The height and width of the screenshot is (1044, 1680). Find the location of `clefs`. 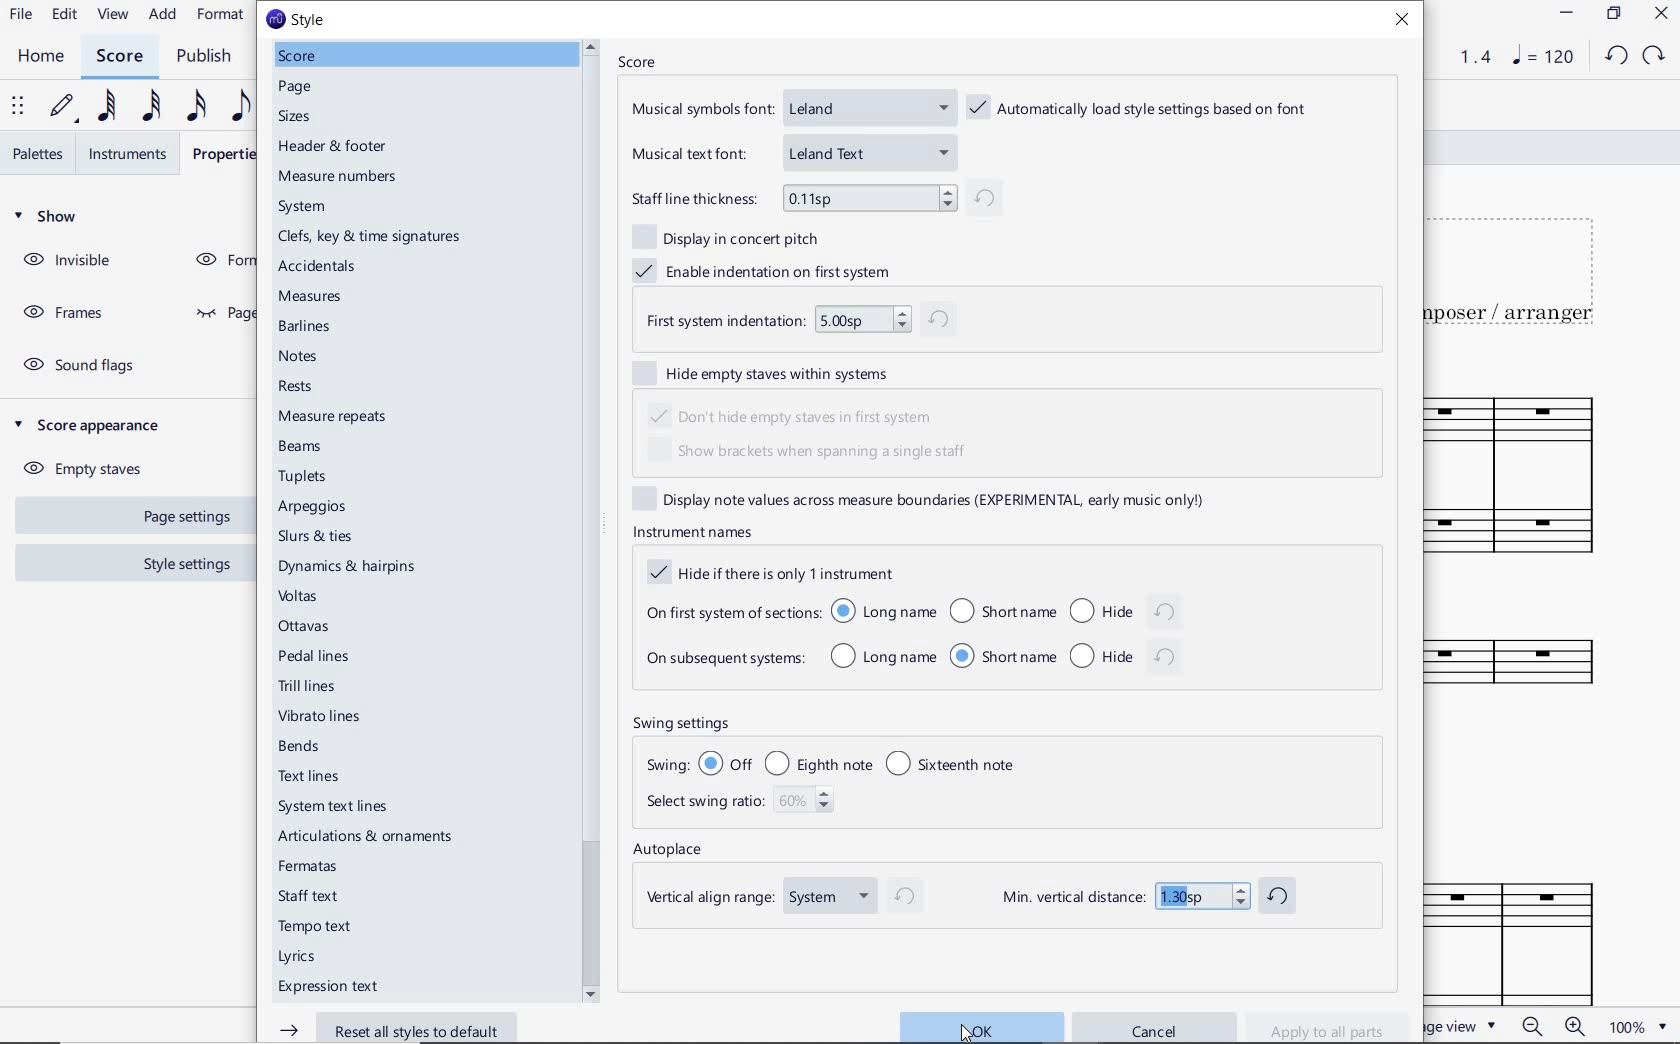

clefs is located at coordinates (368, 238).